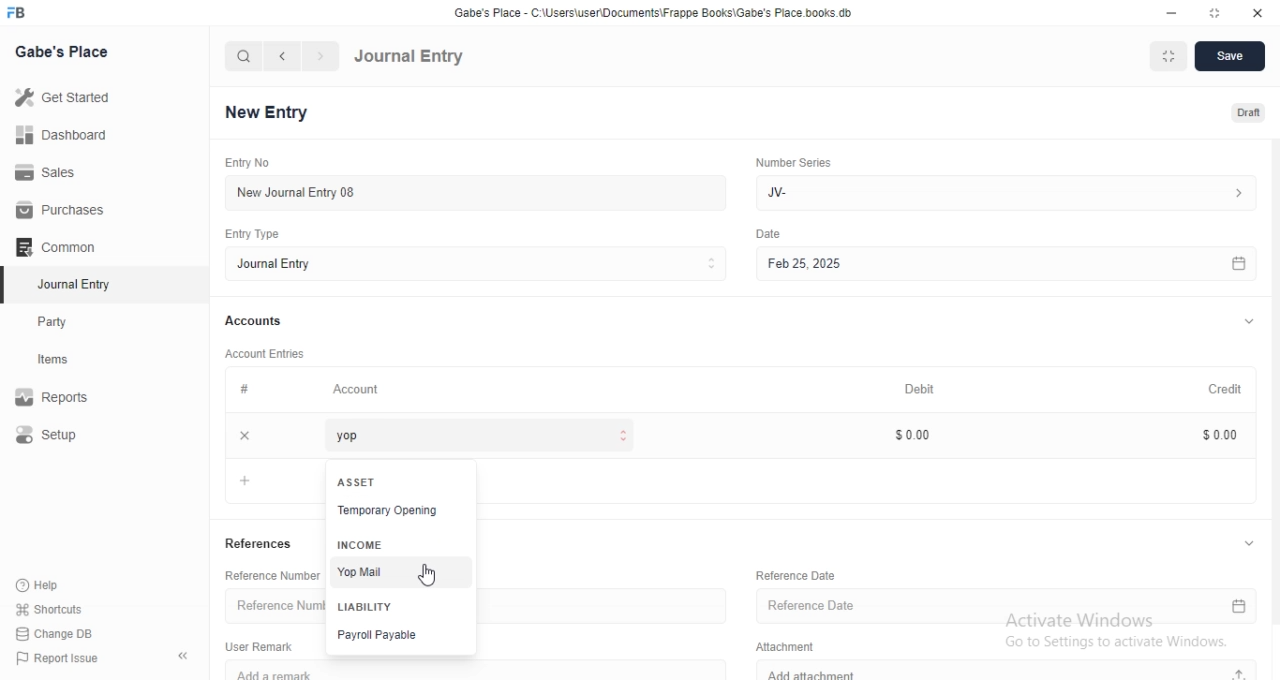 The width and height of the screenshot is (1280, 680). I want to click on ‘Gabe's Place - C\Users\useriDocuments\Frappe Books\Gabe's Place books. db, so click(650, 10).